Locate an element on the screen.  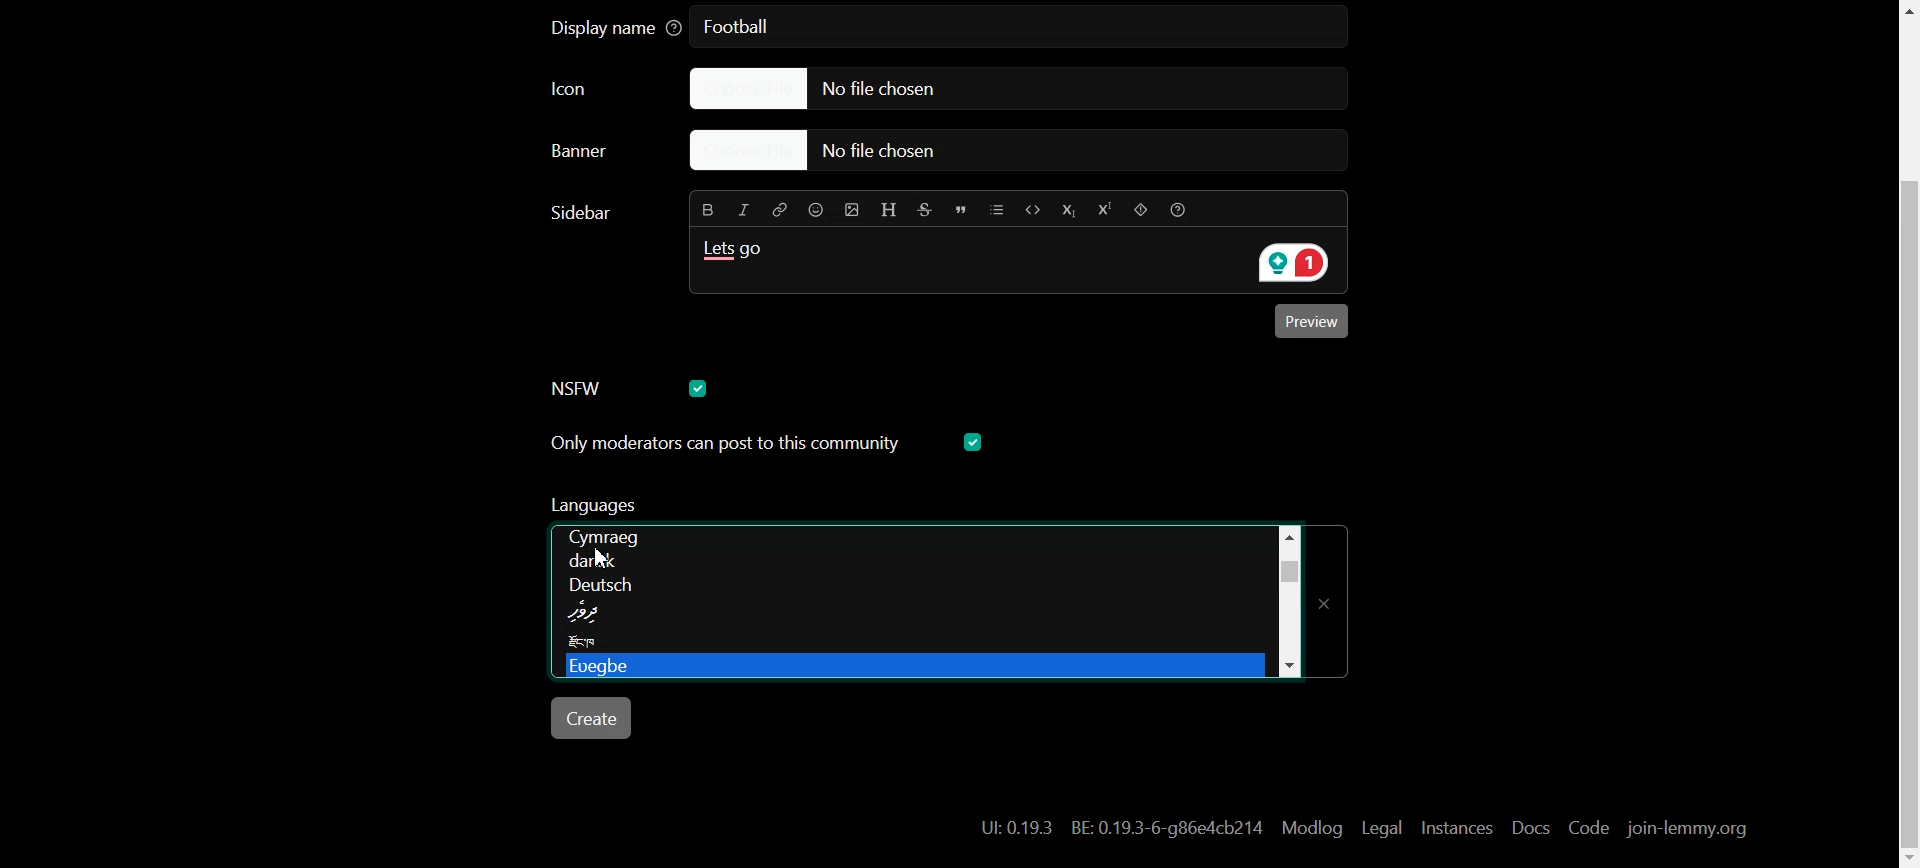
Bold is located at coordinates (705, 209).